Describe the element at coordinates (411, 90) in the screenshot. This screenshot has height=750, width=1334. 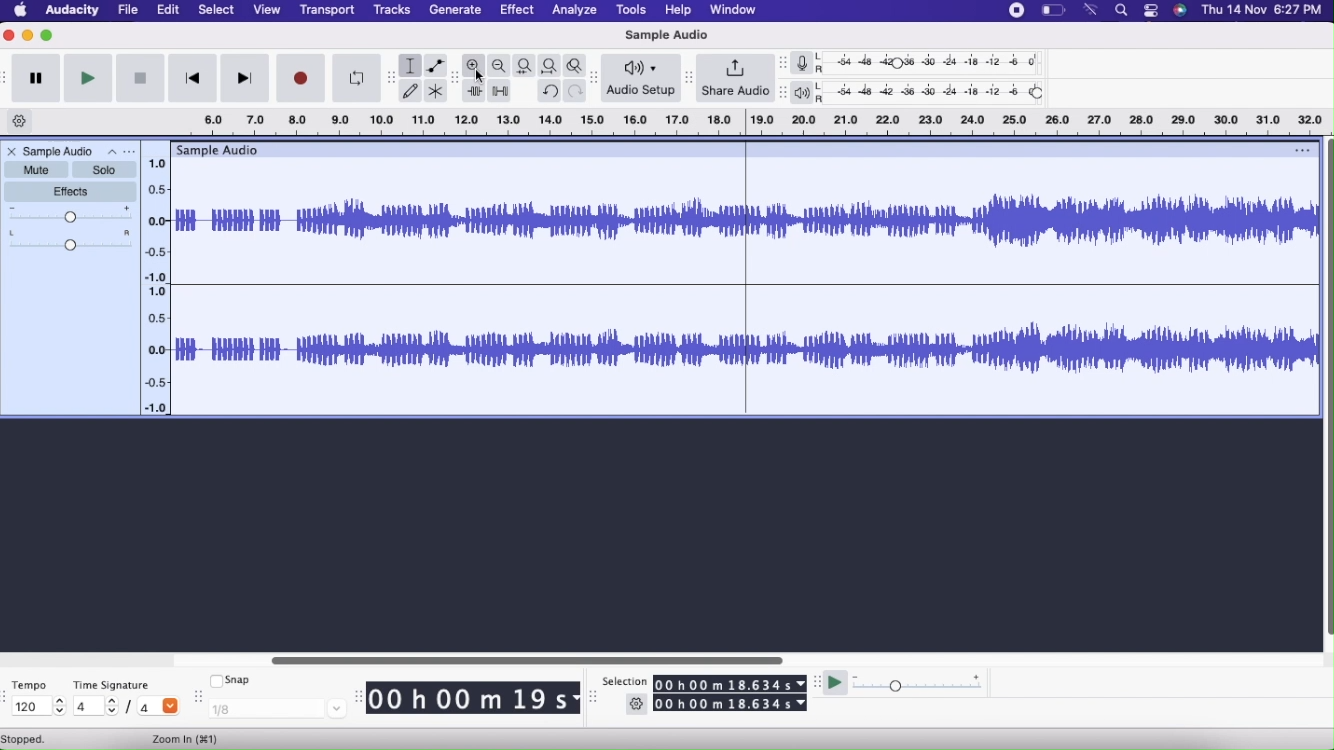
I see `Draw tool` at that location.